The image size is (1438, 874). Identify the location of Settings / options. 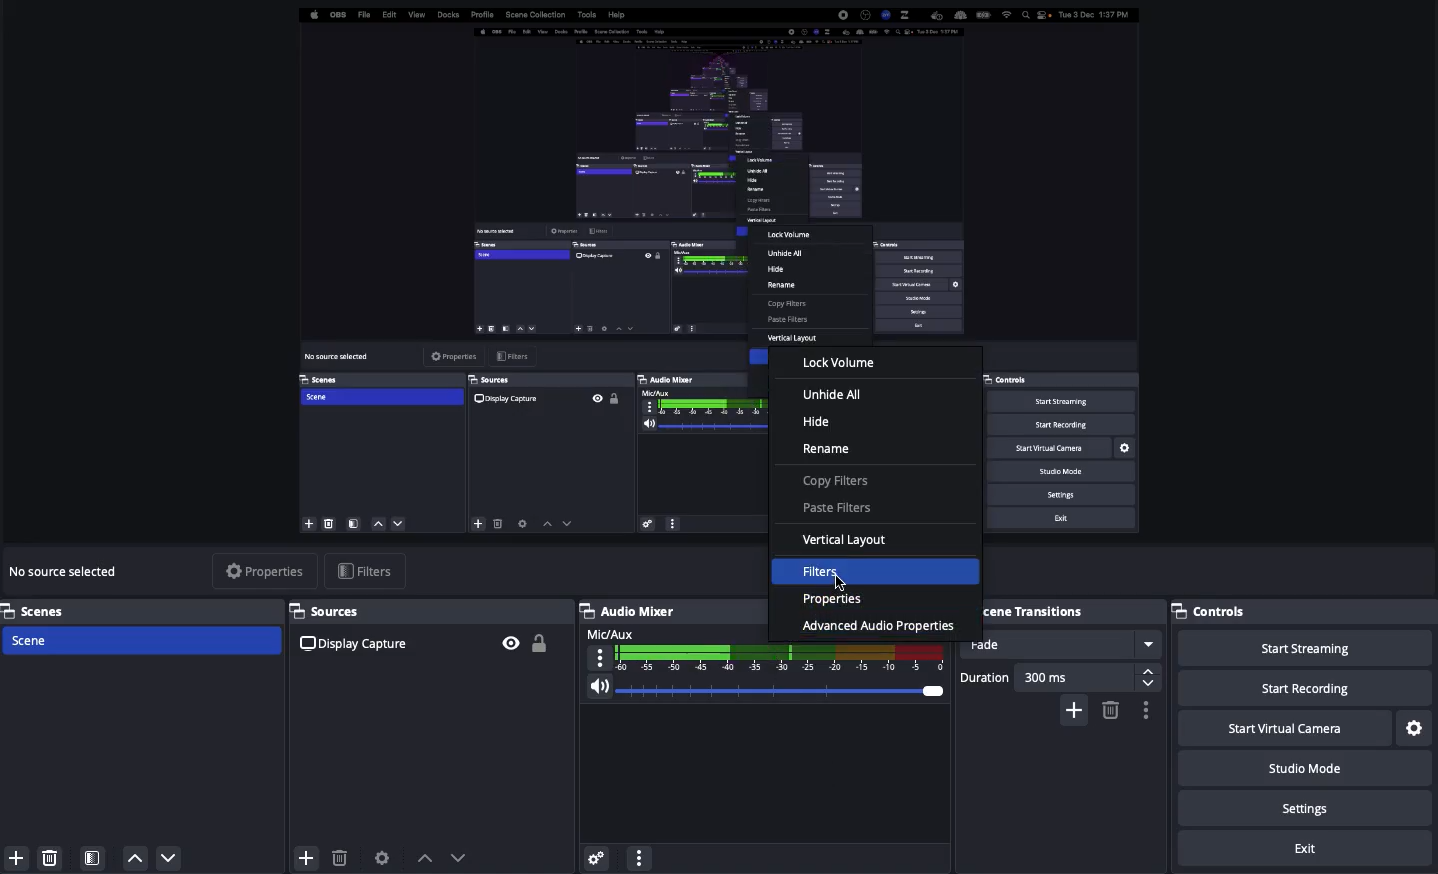
(1147, 711).